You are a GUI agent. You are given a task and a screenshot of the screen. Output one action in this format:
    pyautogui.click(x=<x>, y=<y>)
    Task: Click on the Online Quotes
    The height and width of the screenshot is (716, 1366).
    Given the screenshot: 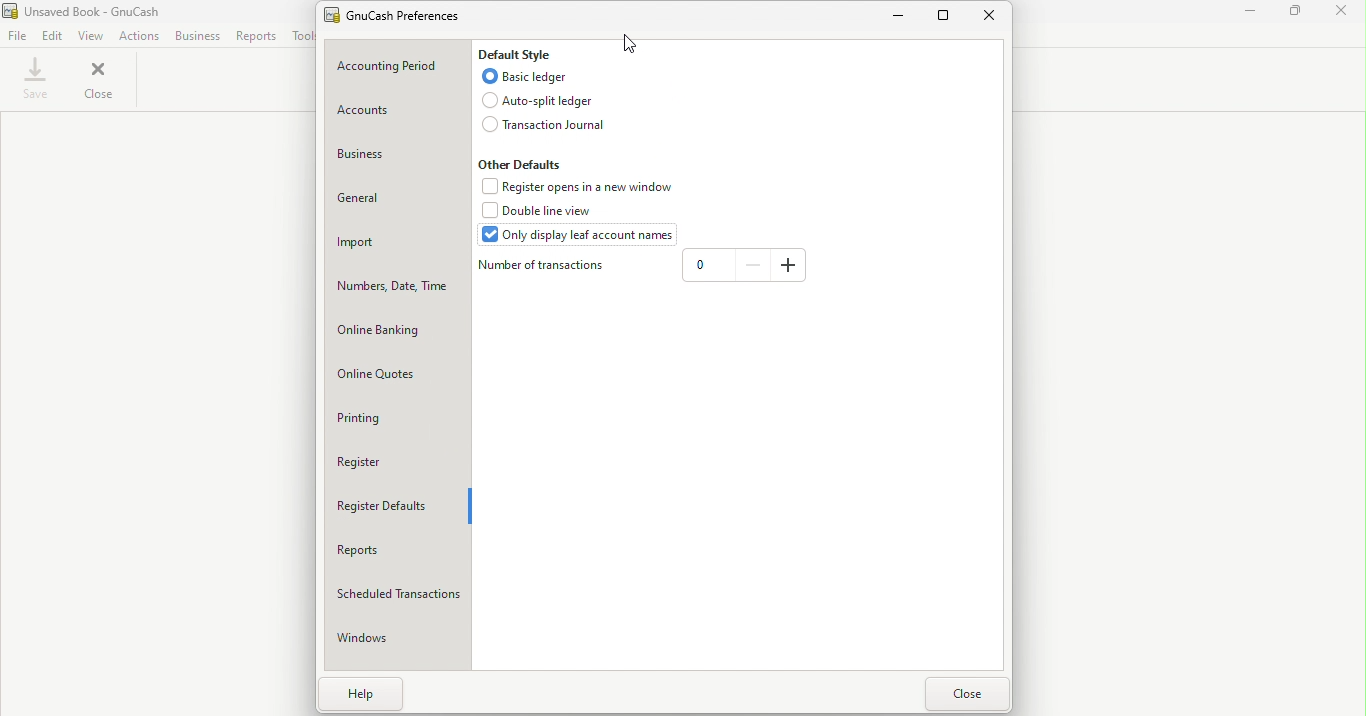 What is the action you would take?
    pyautogui.click(x=393, y=376)
    